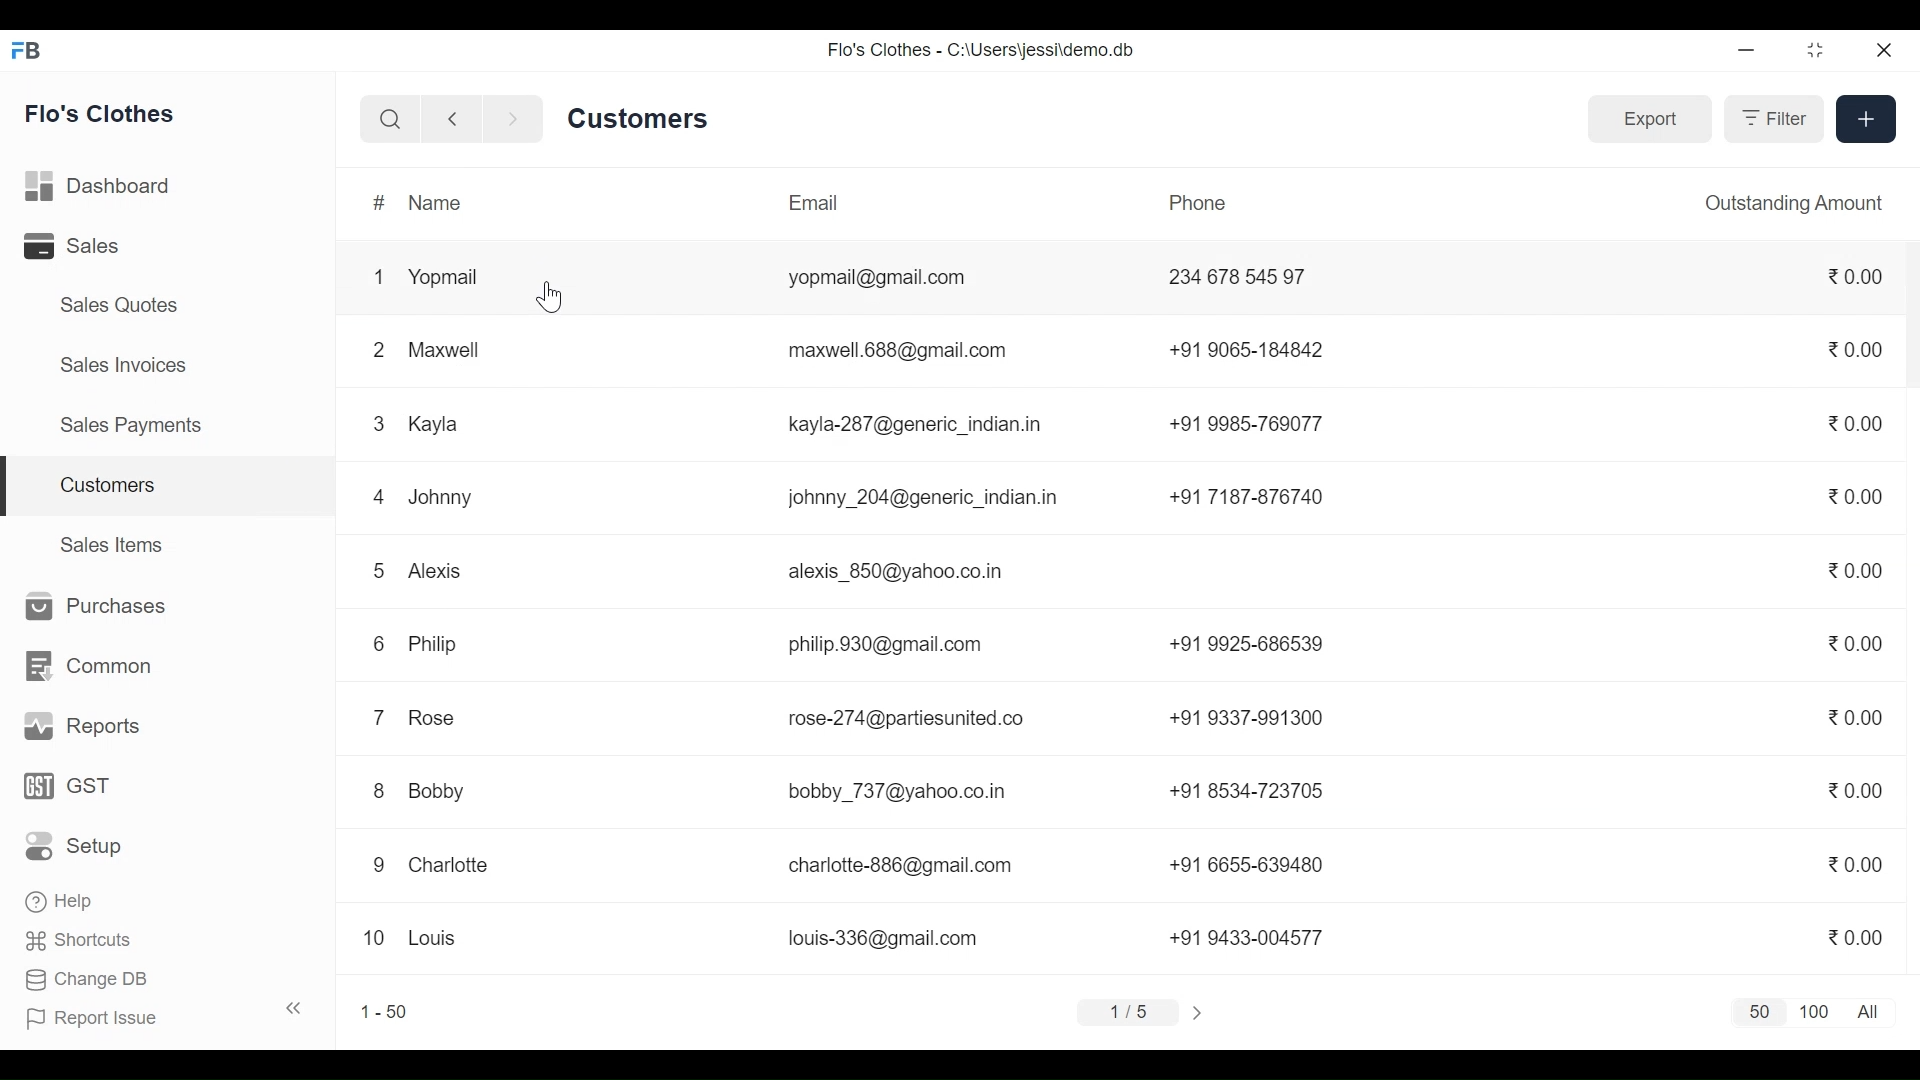 This screenshot has height=1080, width=1920. What do you see at coordinates (62, 898) in the screenshot?
I see `Help` at bounding box center [62, 898].